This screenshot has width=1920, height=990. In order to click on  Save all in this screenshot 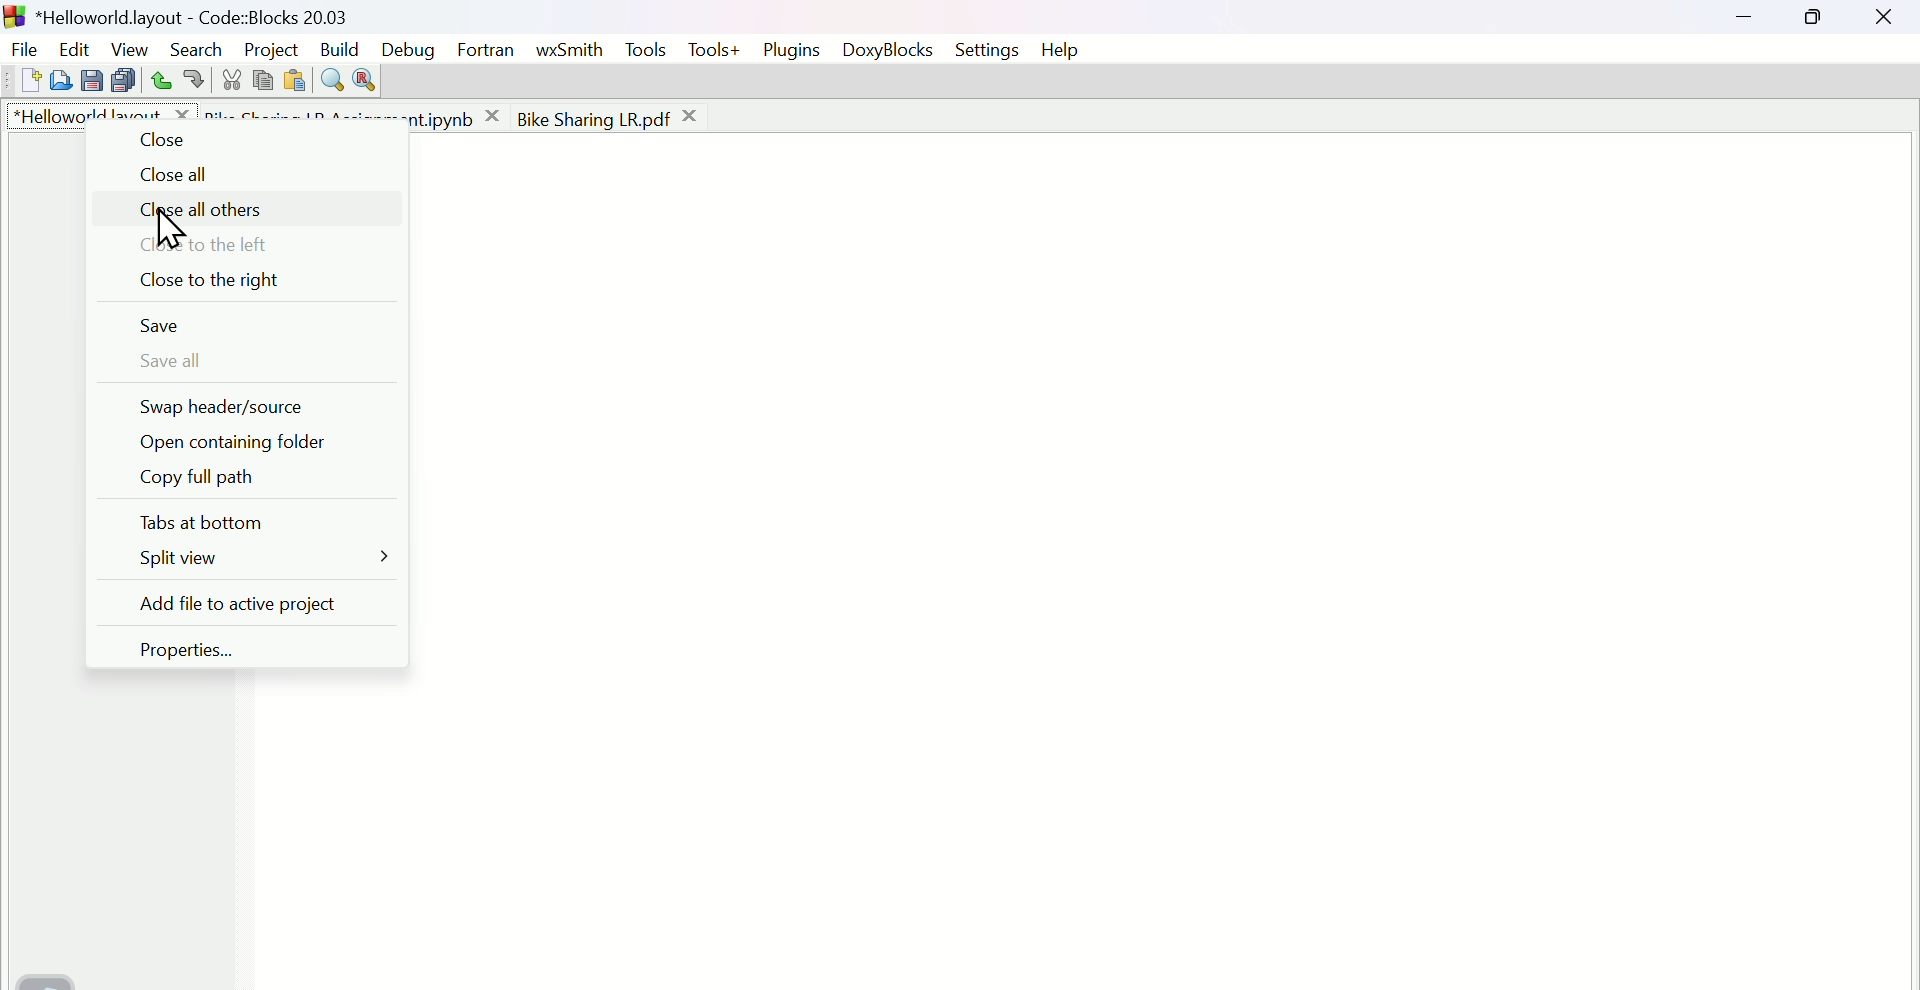, I will do `click(172, 363)`.